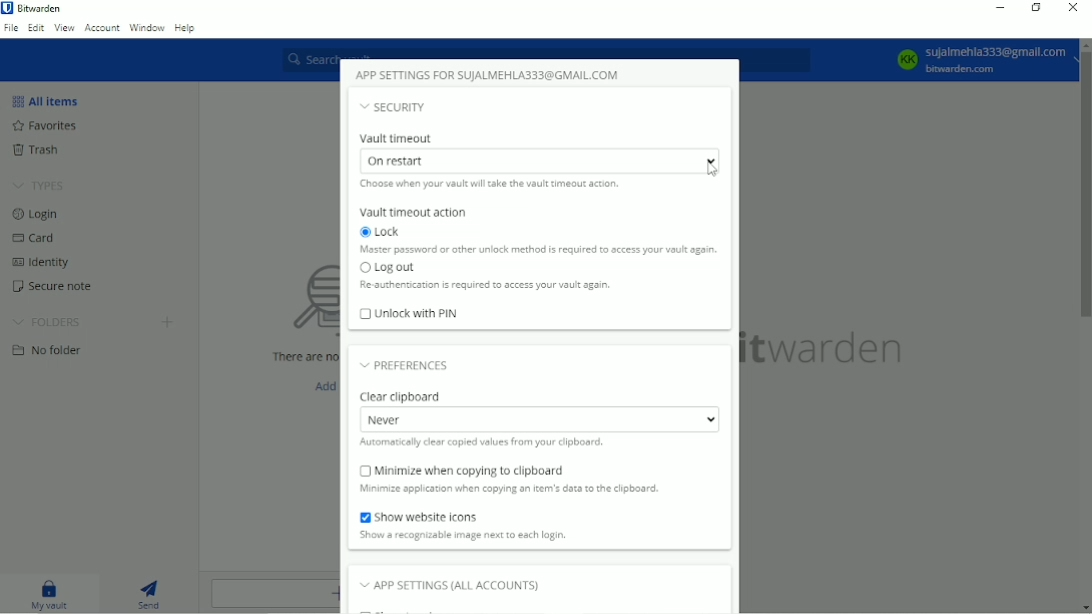 The image size is (1092, 614). Describe the element at coordinates (39, 150) in the screenshot. I see `Trash` at that location.